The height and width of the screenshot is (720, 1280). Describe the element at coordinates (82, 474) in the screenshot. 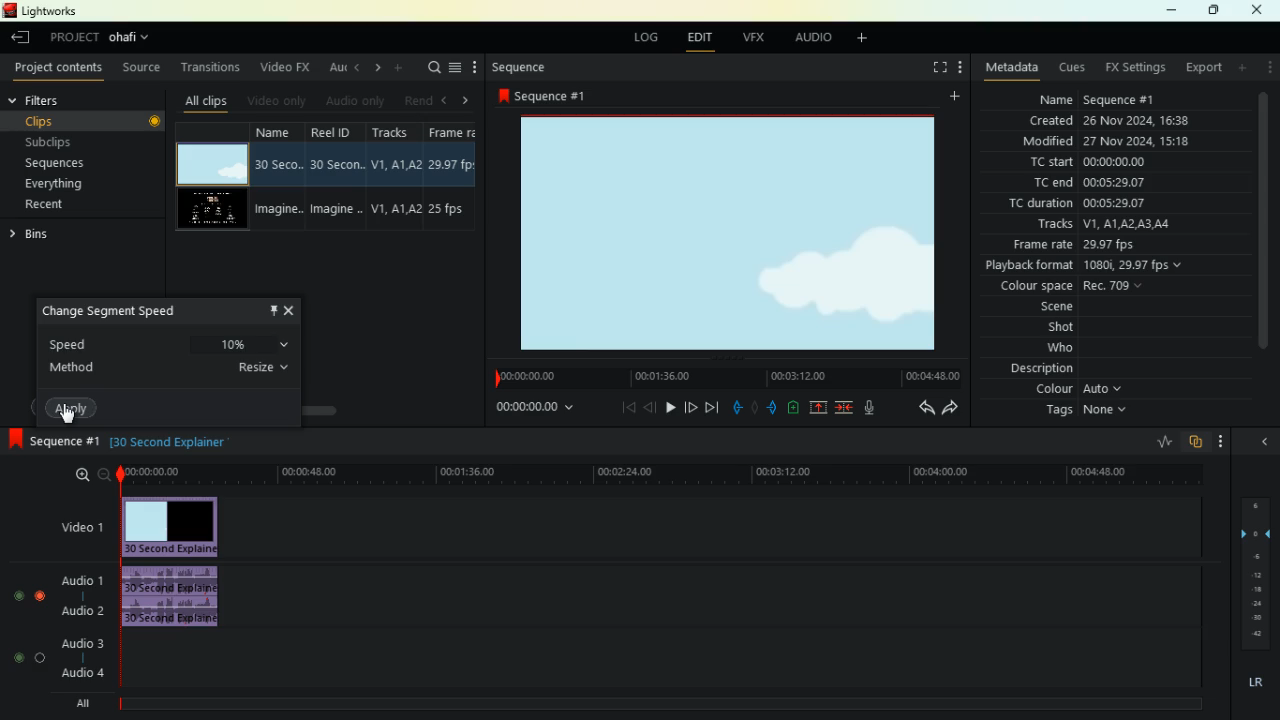

I see `zoom` at that location.